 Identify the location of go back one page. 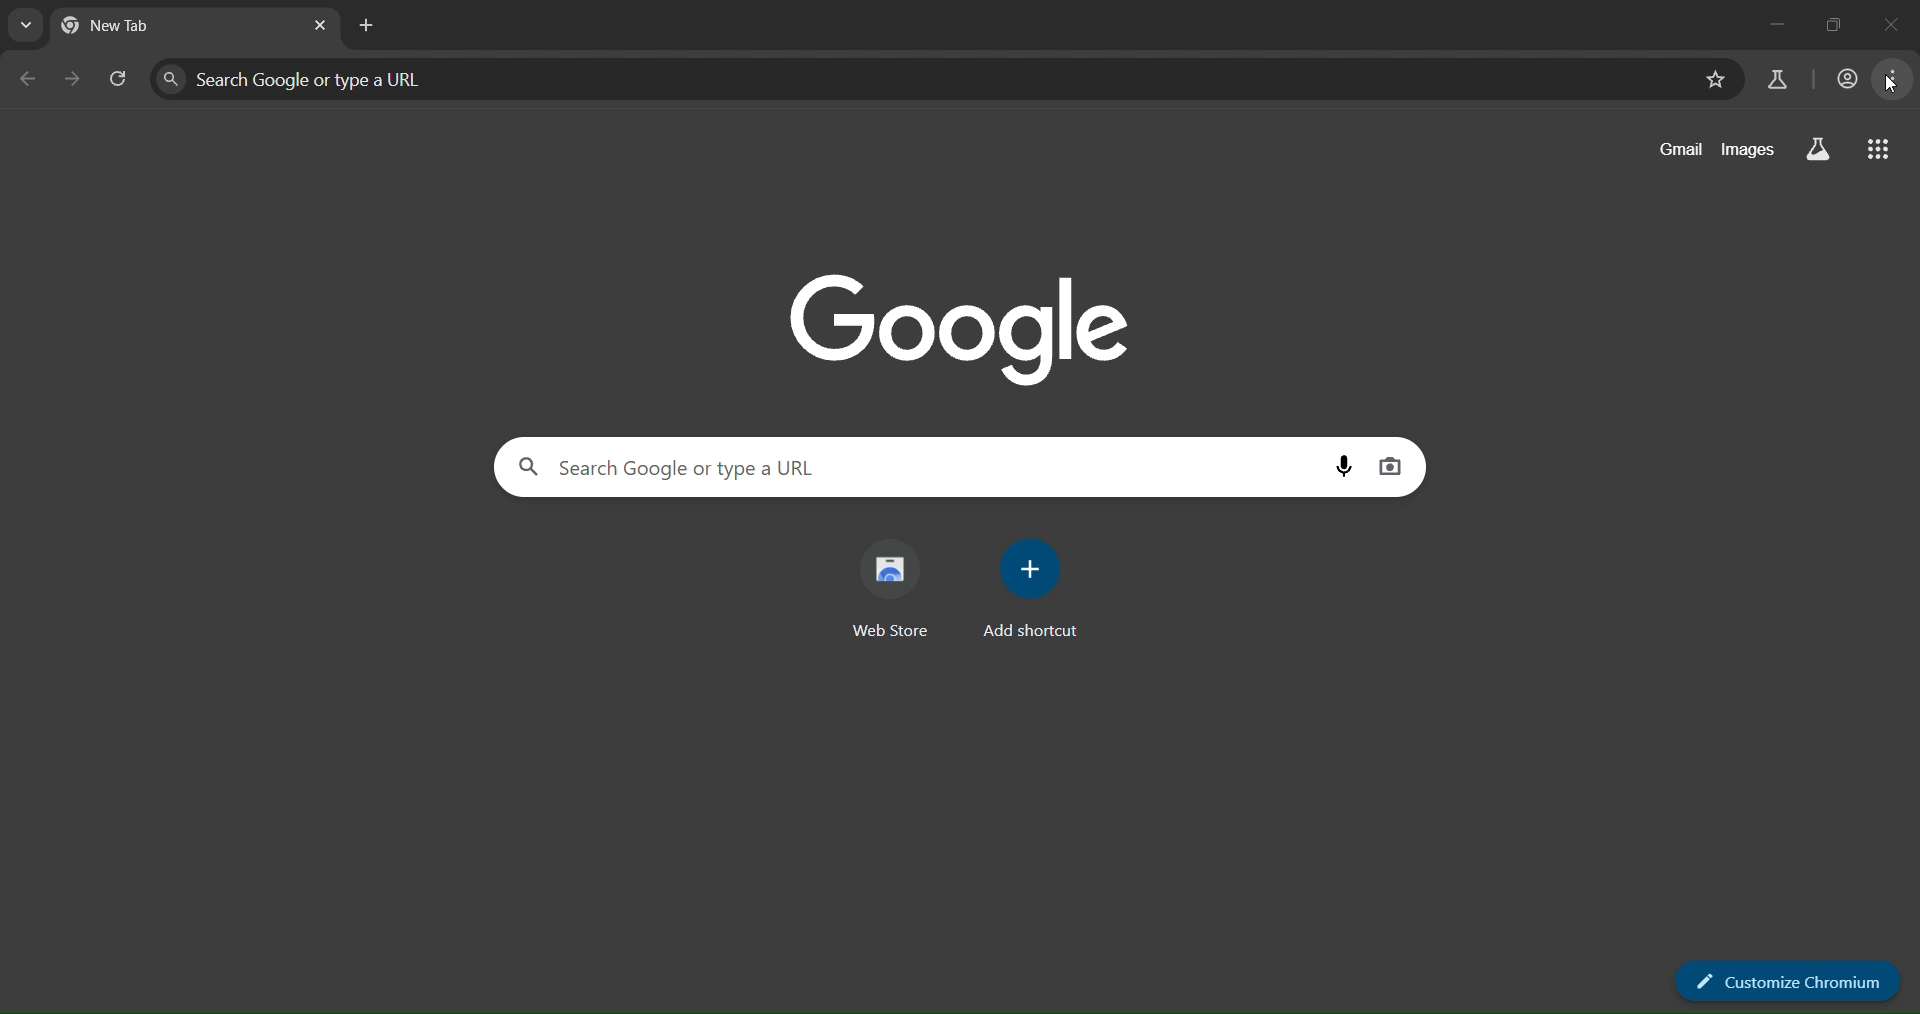
(29, 80).